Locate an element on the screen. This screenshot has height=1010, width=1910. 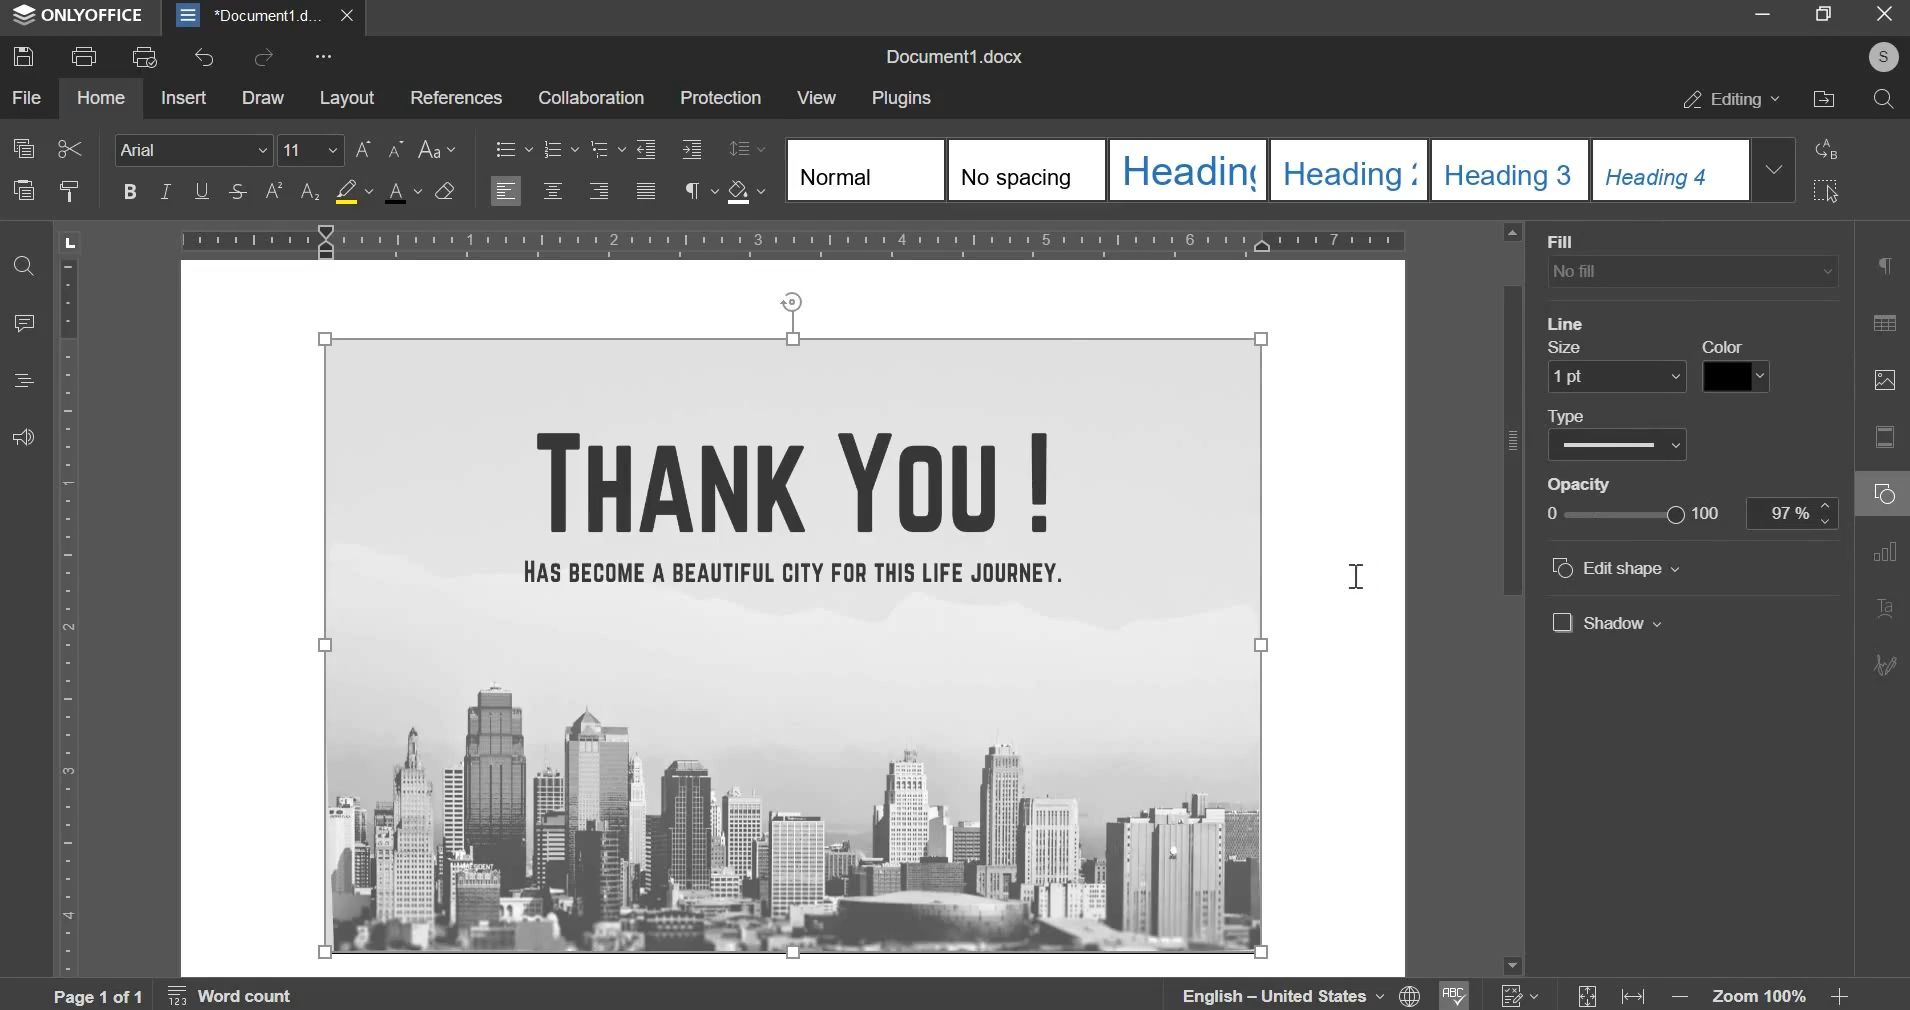
justified is located at coordinates (646, 190).